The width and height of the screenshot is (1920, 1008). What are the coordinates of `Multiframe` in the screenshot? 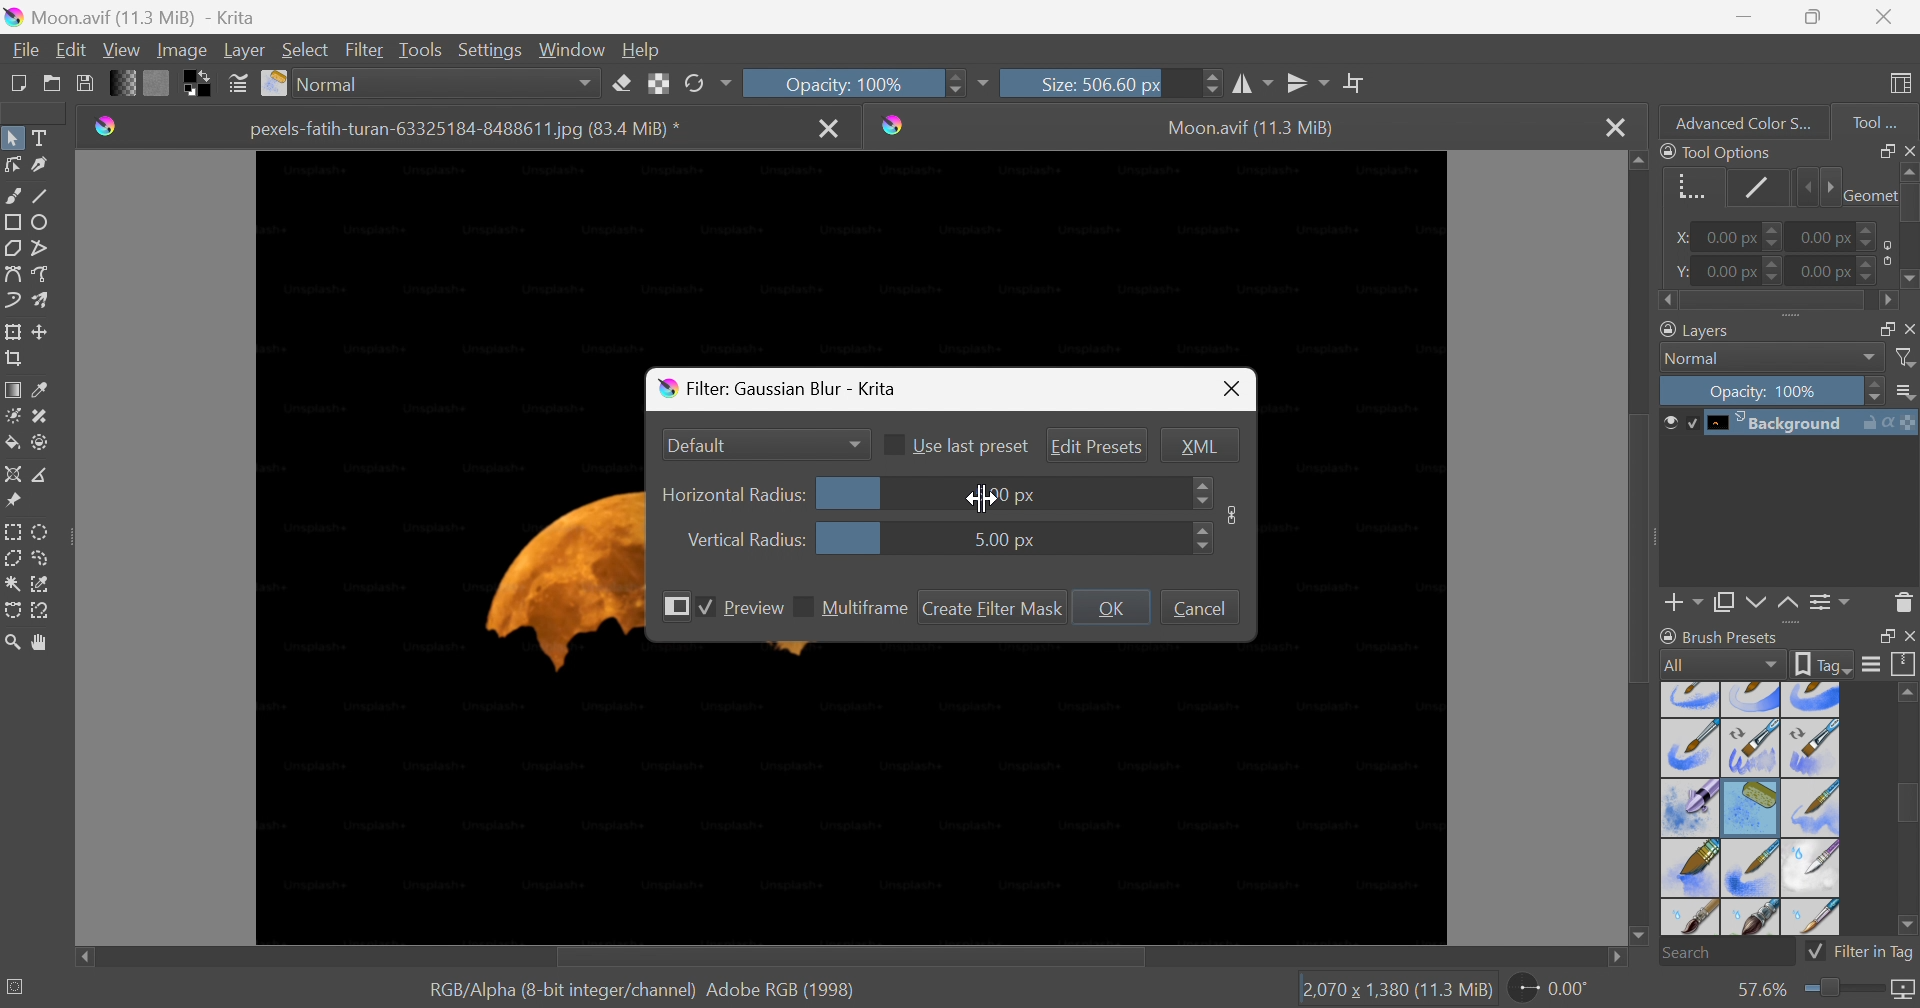 It's located at (865, 608).